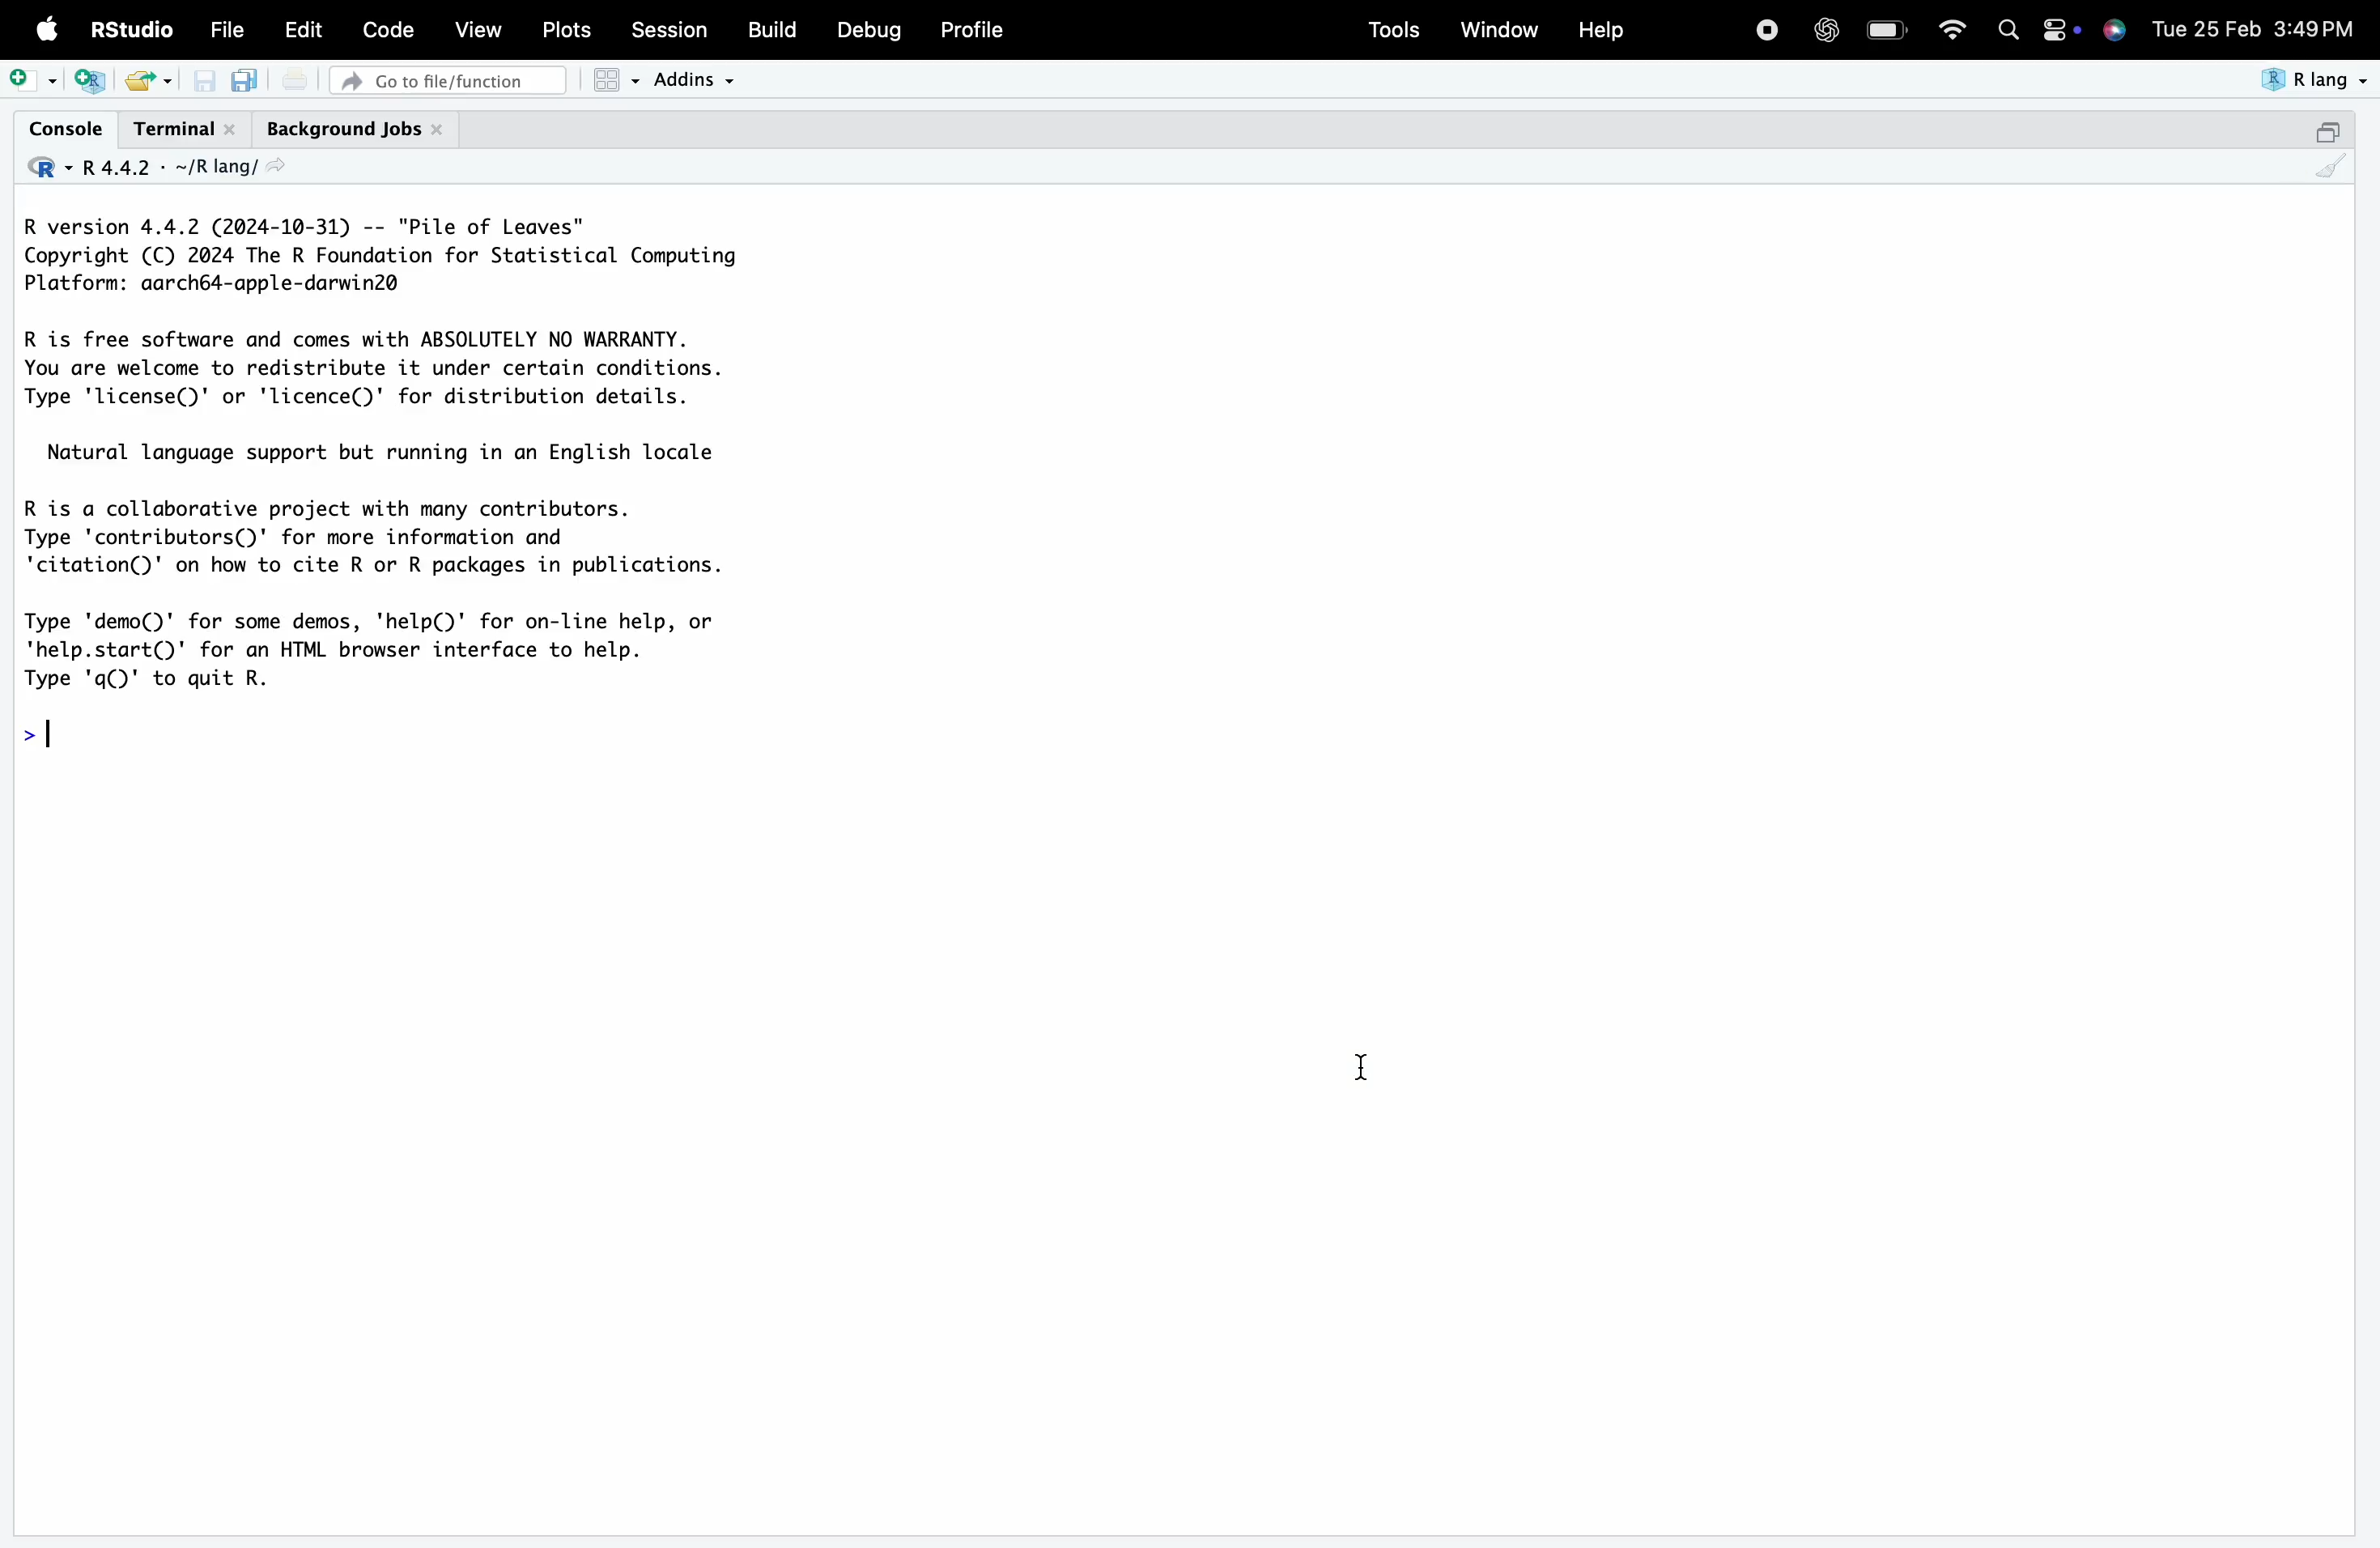  Describe the element at coordinates (295, 79) in the screenshot. I see `print the current file` at that location.